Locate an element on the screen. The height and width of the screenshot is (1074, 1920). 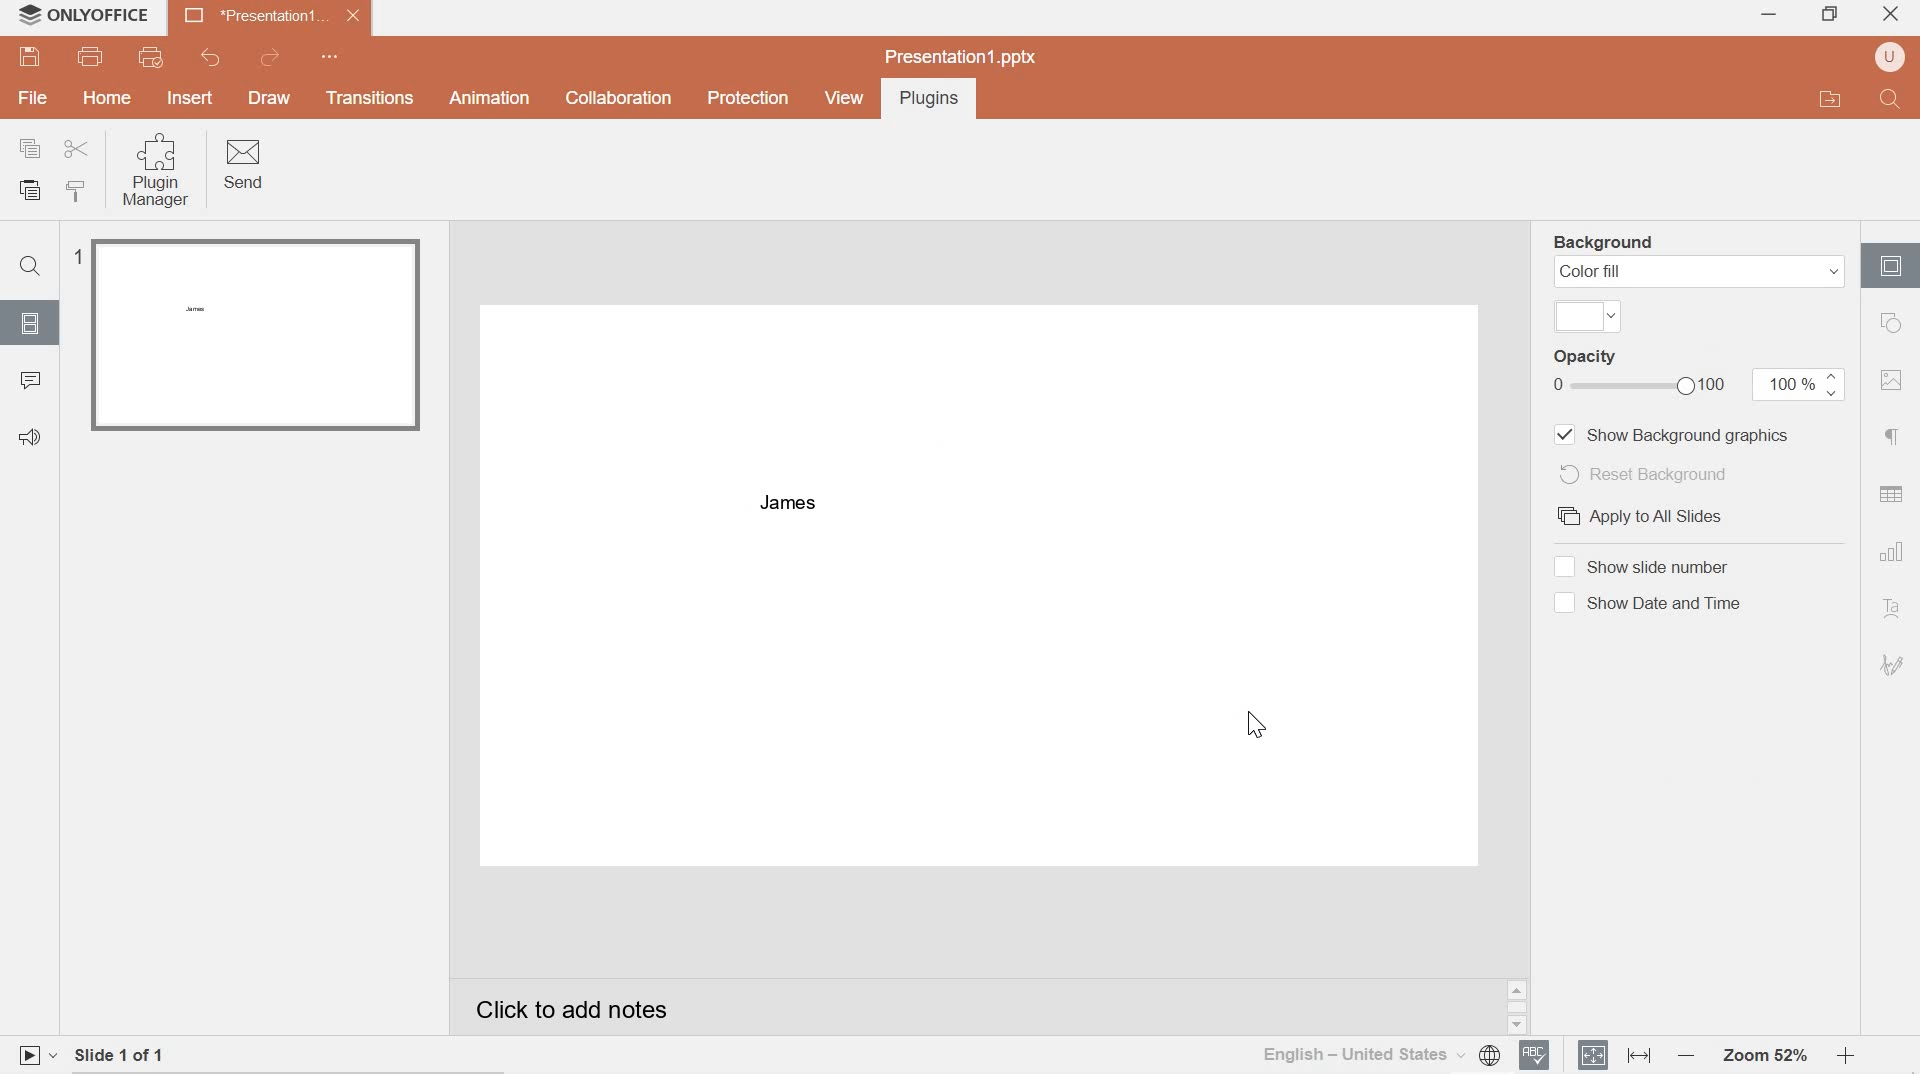
slides is located at coordinates (31, 323).